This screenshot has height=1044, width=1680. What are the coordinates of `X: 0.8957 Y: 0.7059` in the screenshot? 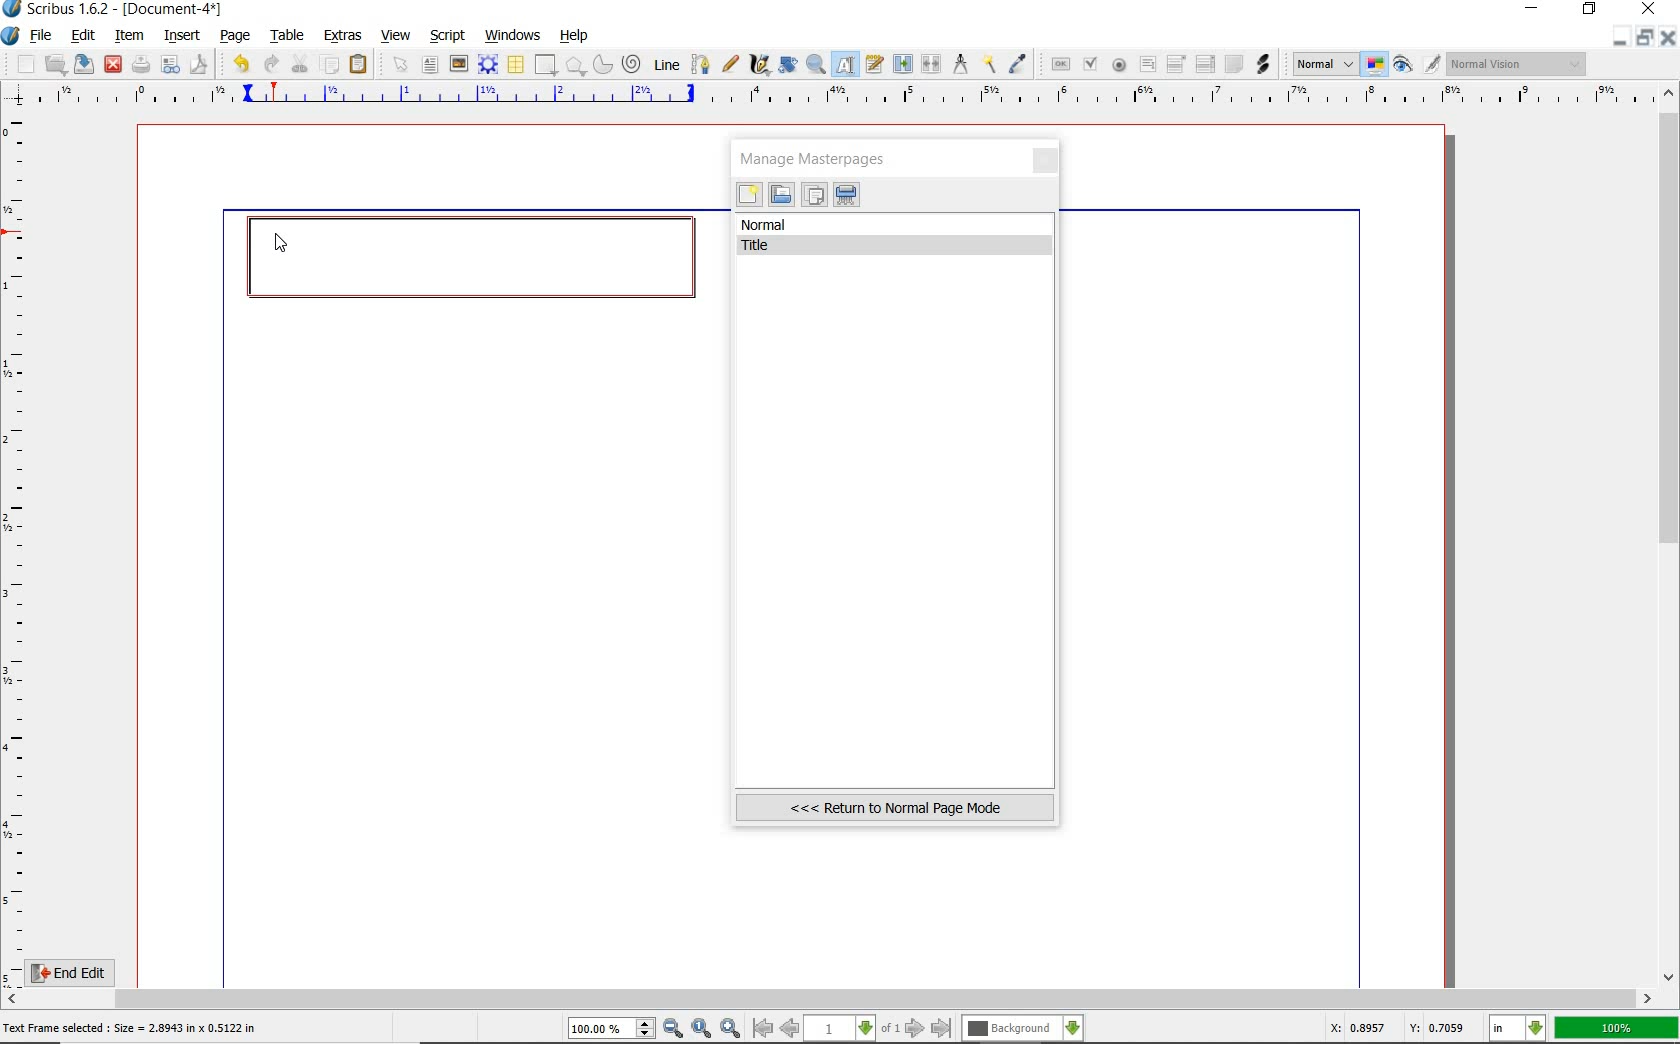 It's located at (1397, 1030).